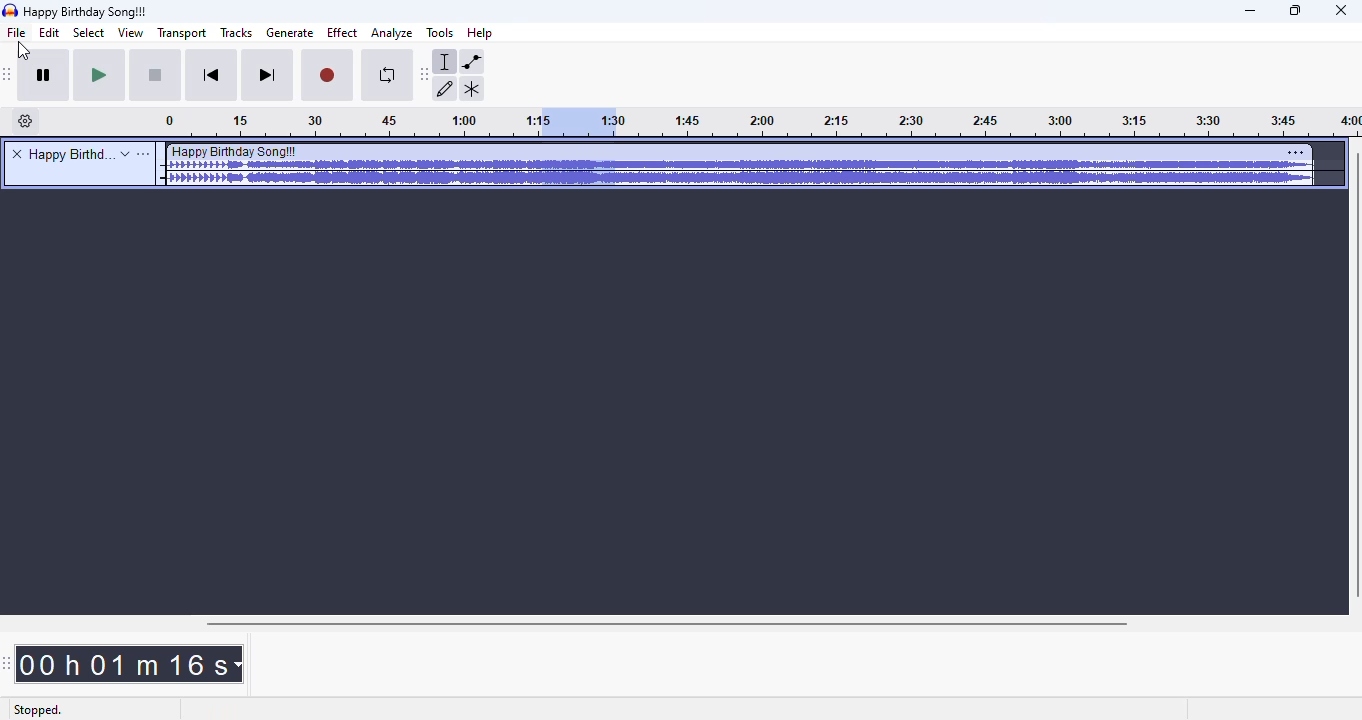  I want to click on record, so click(328, 77).